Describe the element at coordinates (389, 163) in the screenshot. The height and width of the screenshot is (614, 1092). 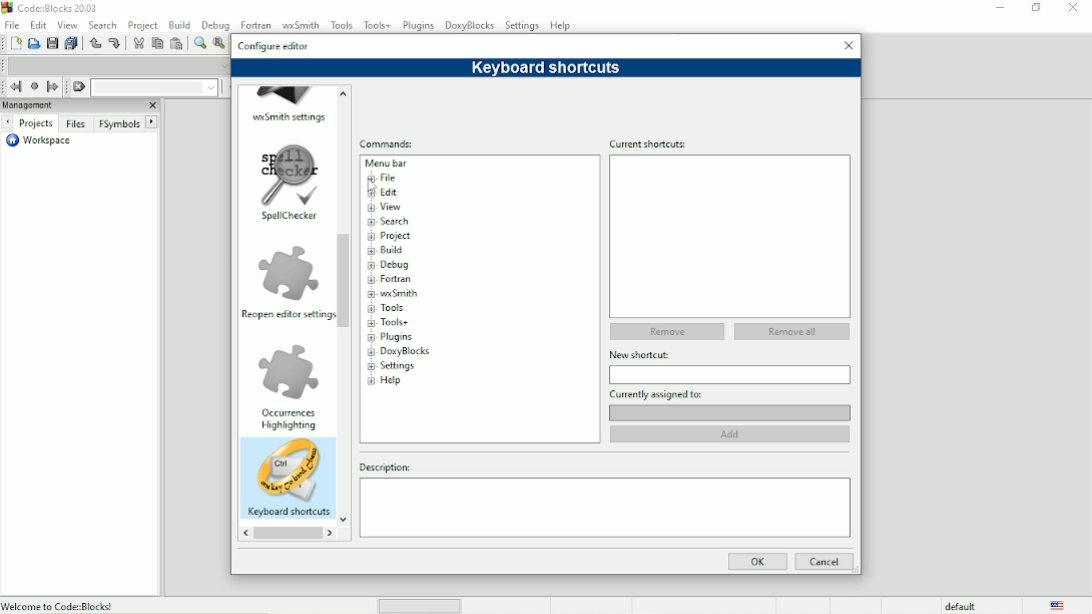
I see `Menu bar` at that location.